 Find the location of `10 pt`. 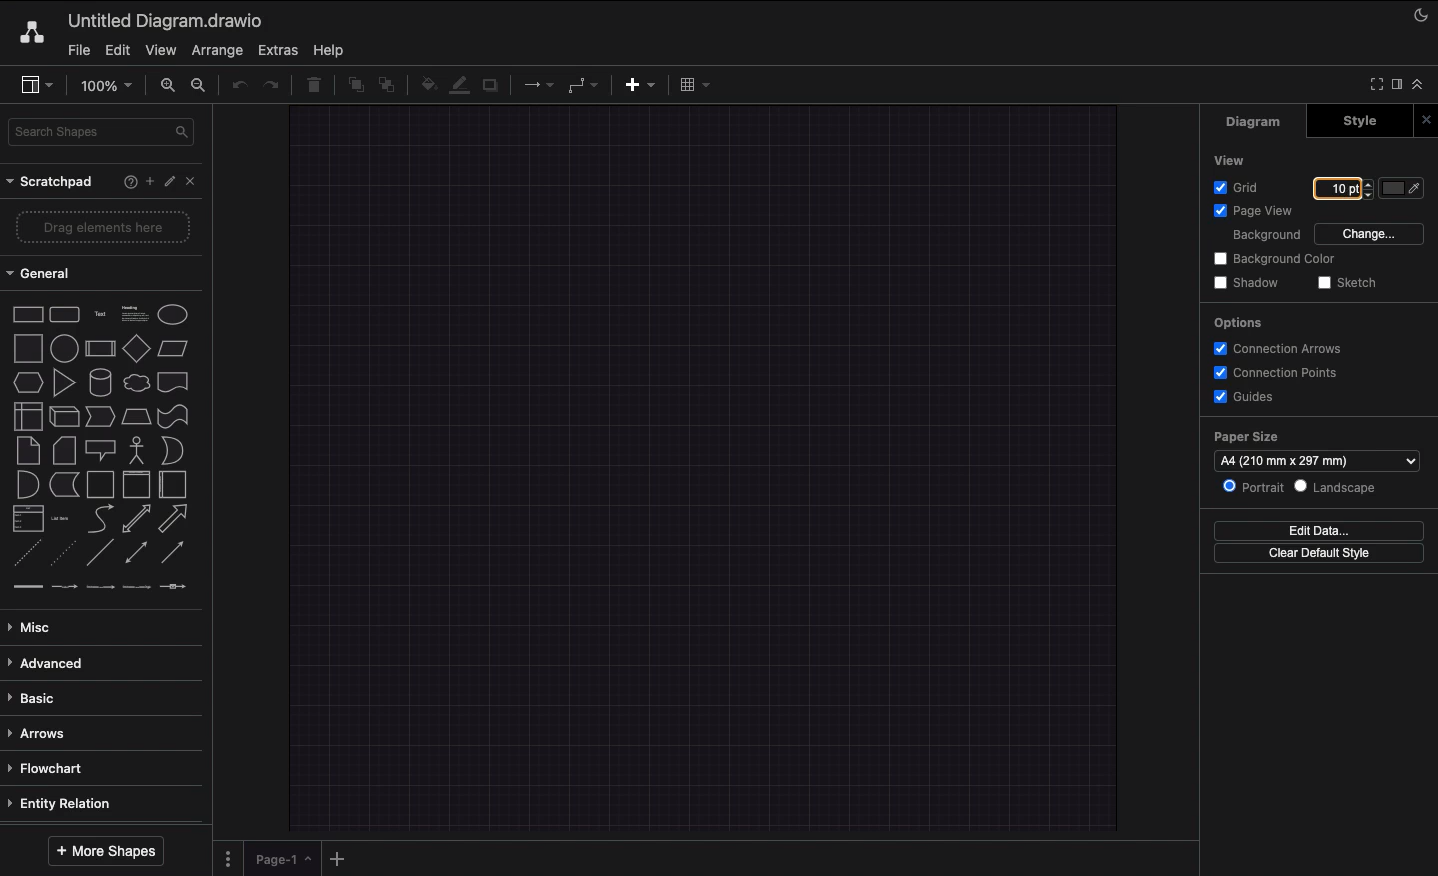

10 pt is located at coordinates (1335, 187).